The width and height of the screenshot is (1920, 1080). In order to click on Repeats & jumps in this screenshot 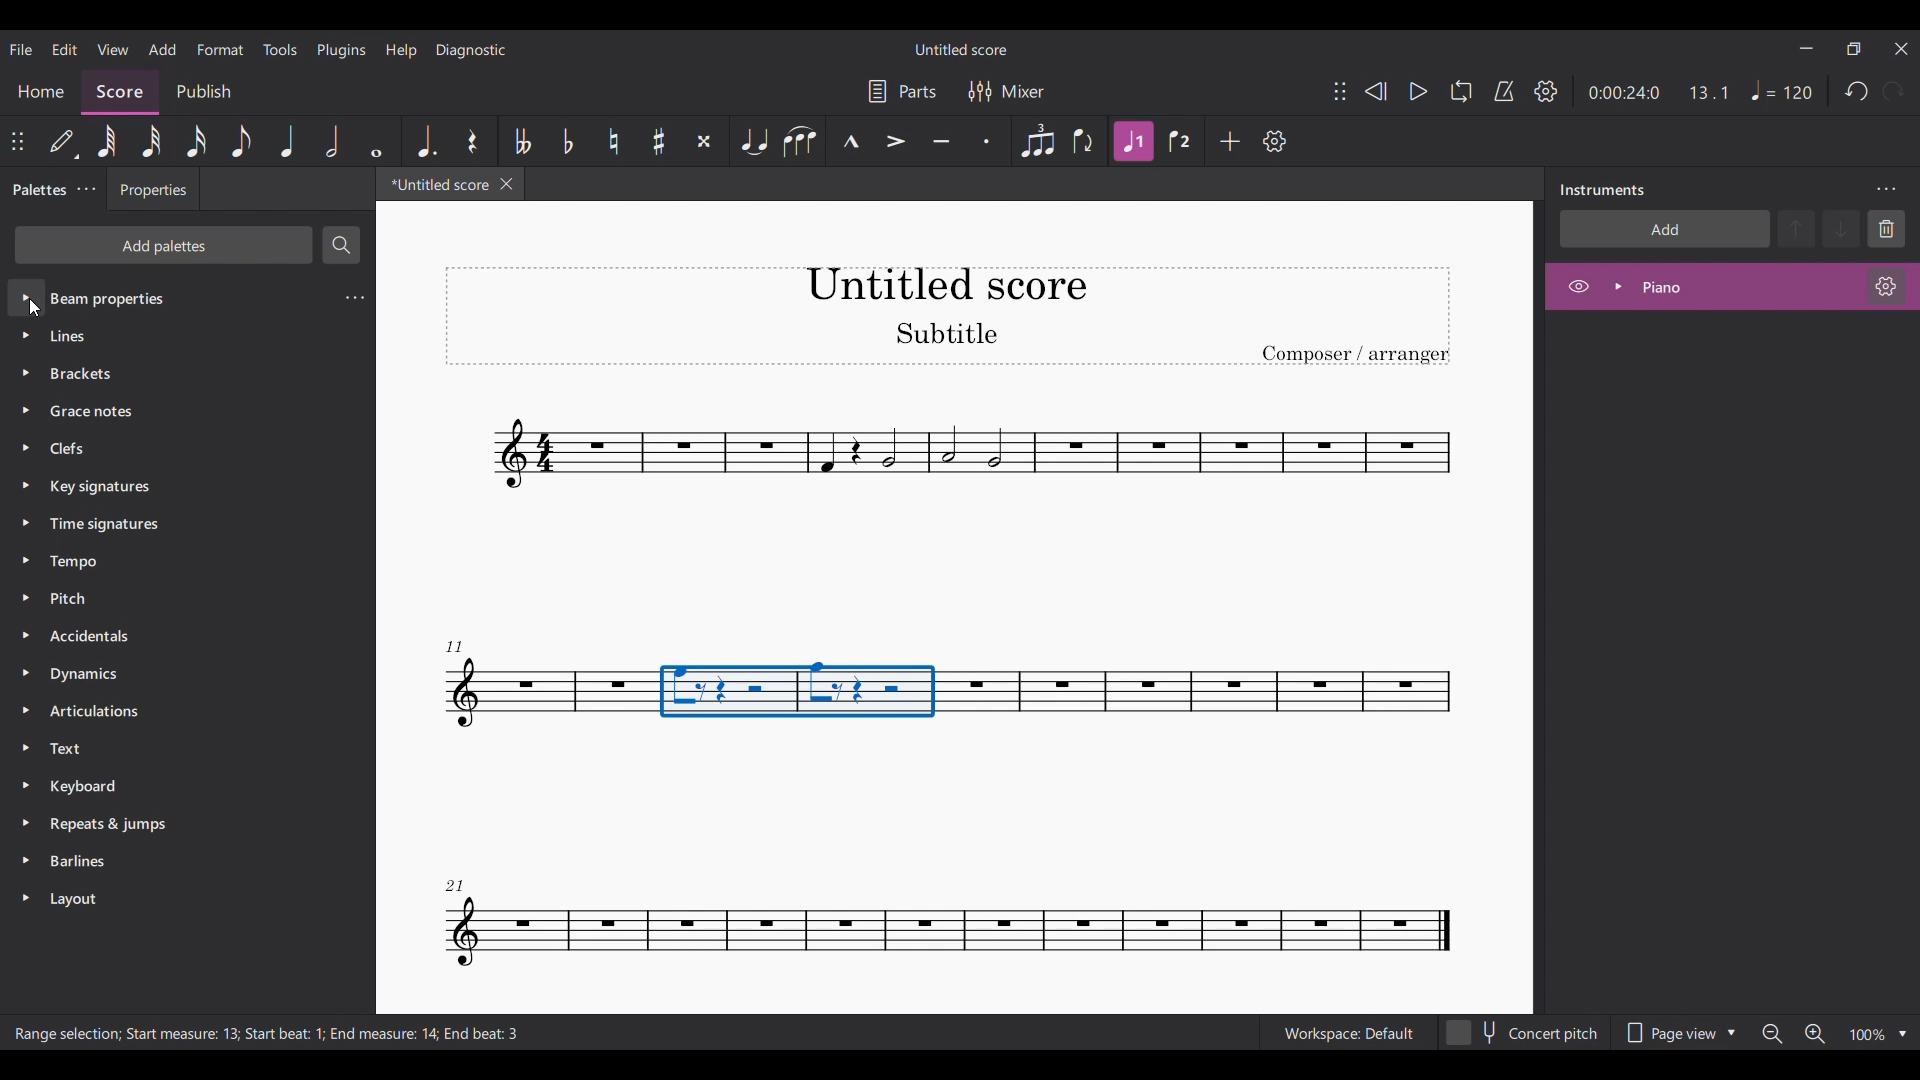, I will do `click(172, 823)`.